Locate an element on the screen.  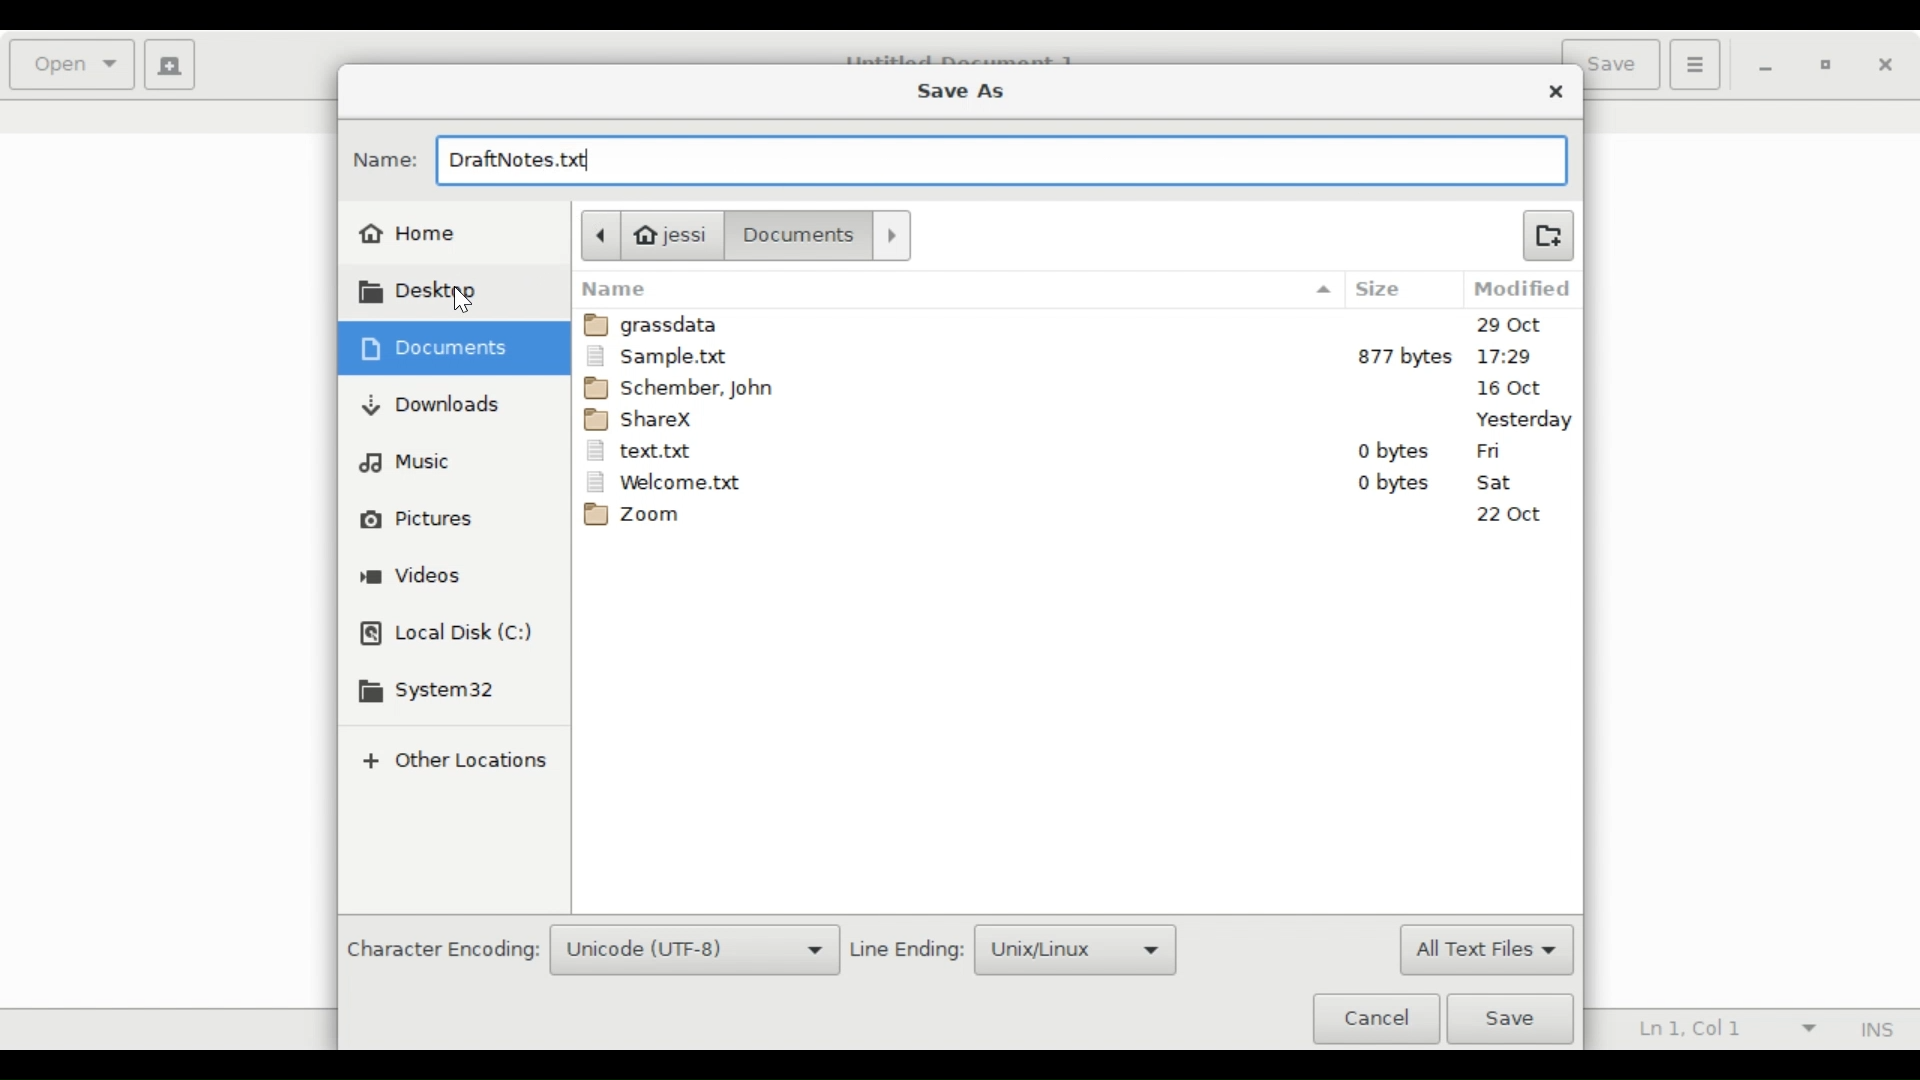
Welcome.txt 0 bytes Sat is located at coordinates (1075, 482).